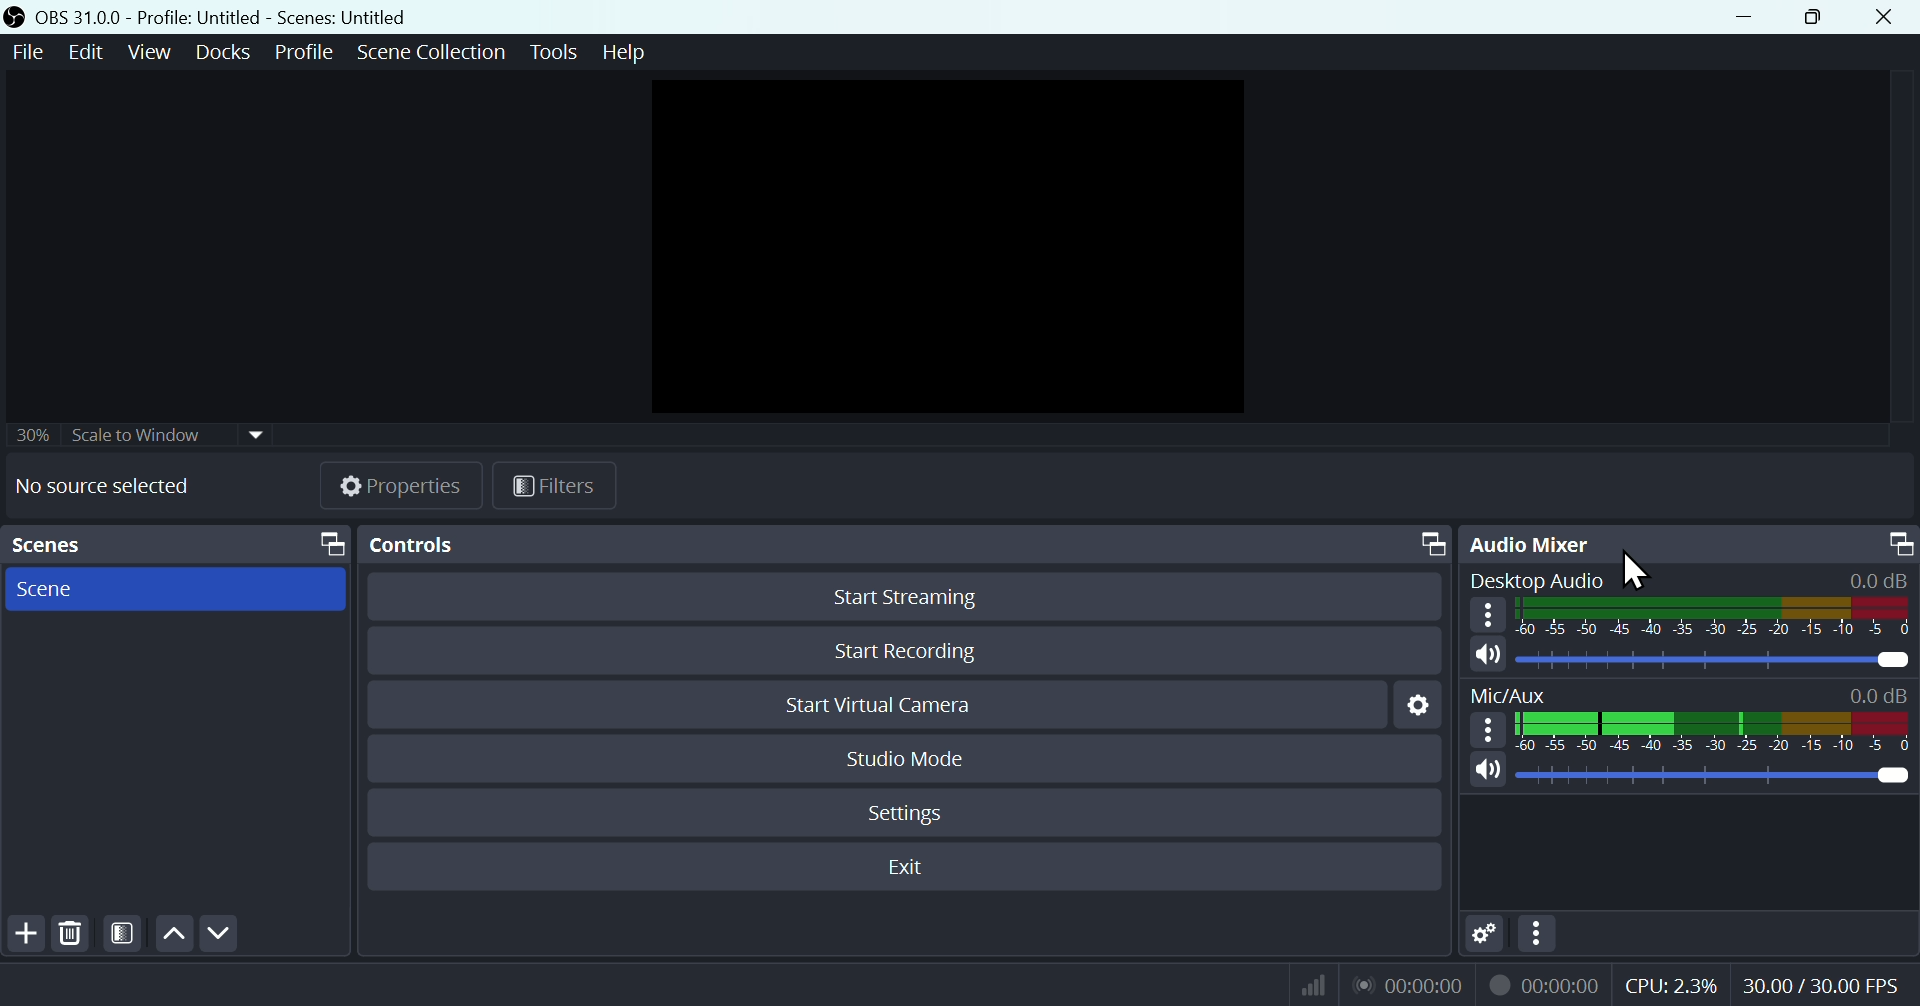  I want to click on (un)mute, so click(1485, 772).